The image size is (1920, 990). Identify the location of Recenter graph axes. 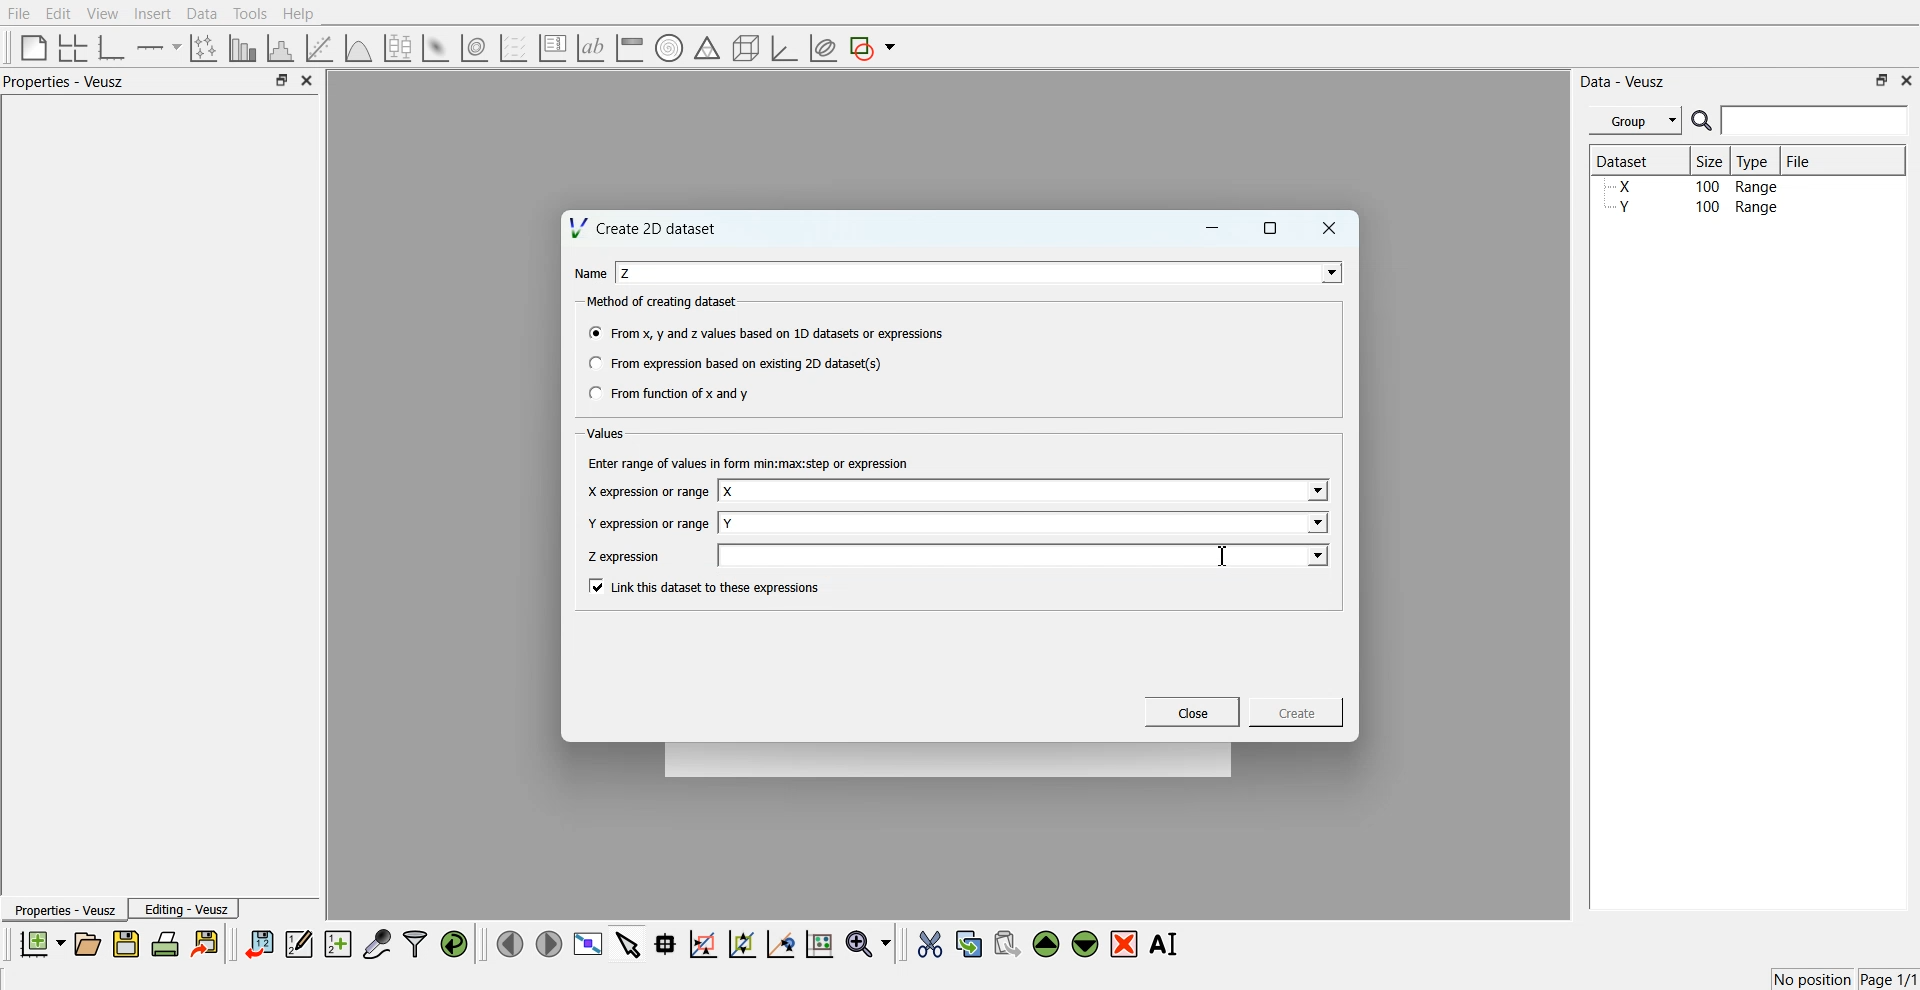
(782, 943).